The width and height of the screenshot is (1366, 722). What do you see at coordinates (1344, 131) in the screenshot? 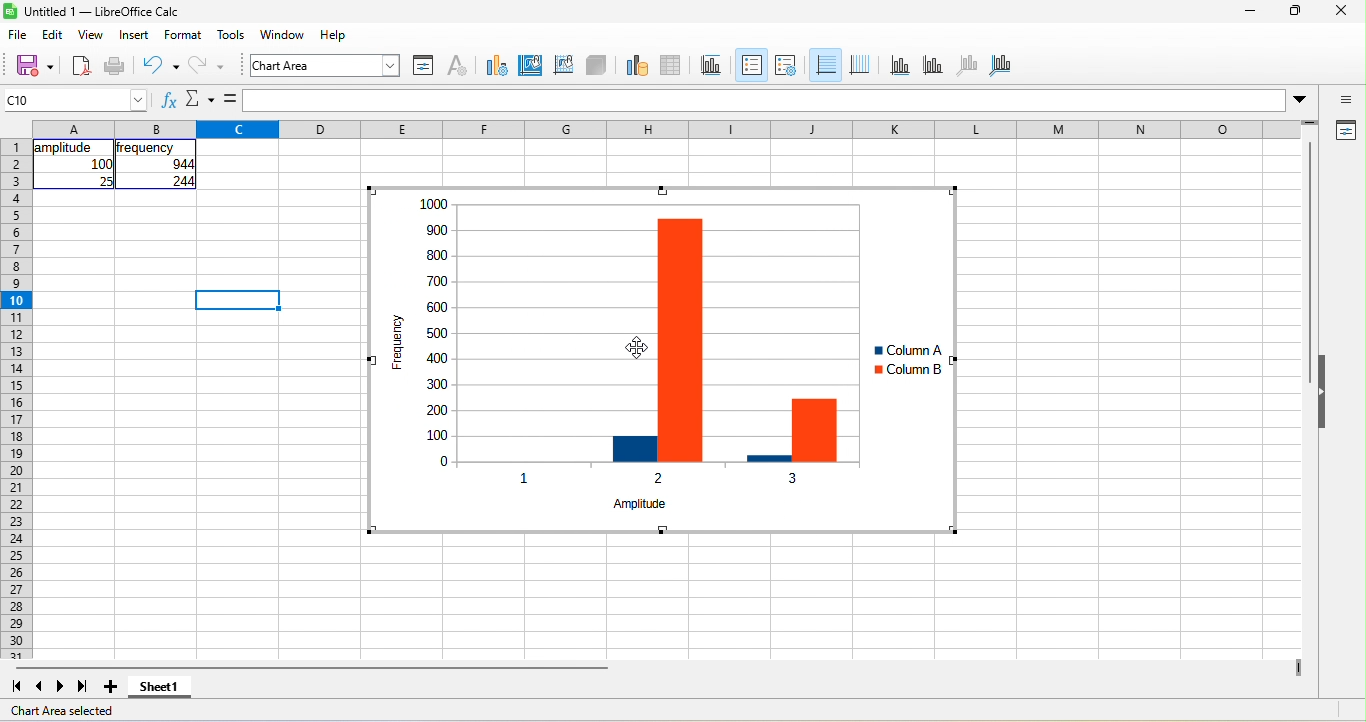
I see `properties` at bounding box center [1344, 131].